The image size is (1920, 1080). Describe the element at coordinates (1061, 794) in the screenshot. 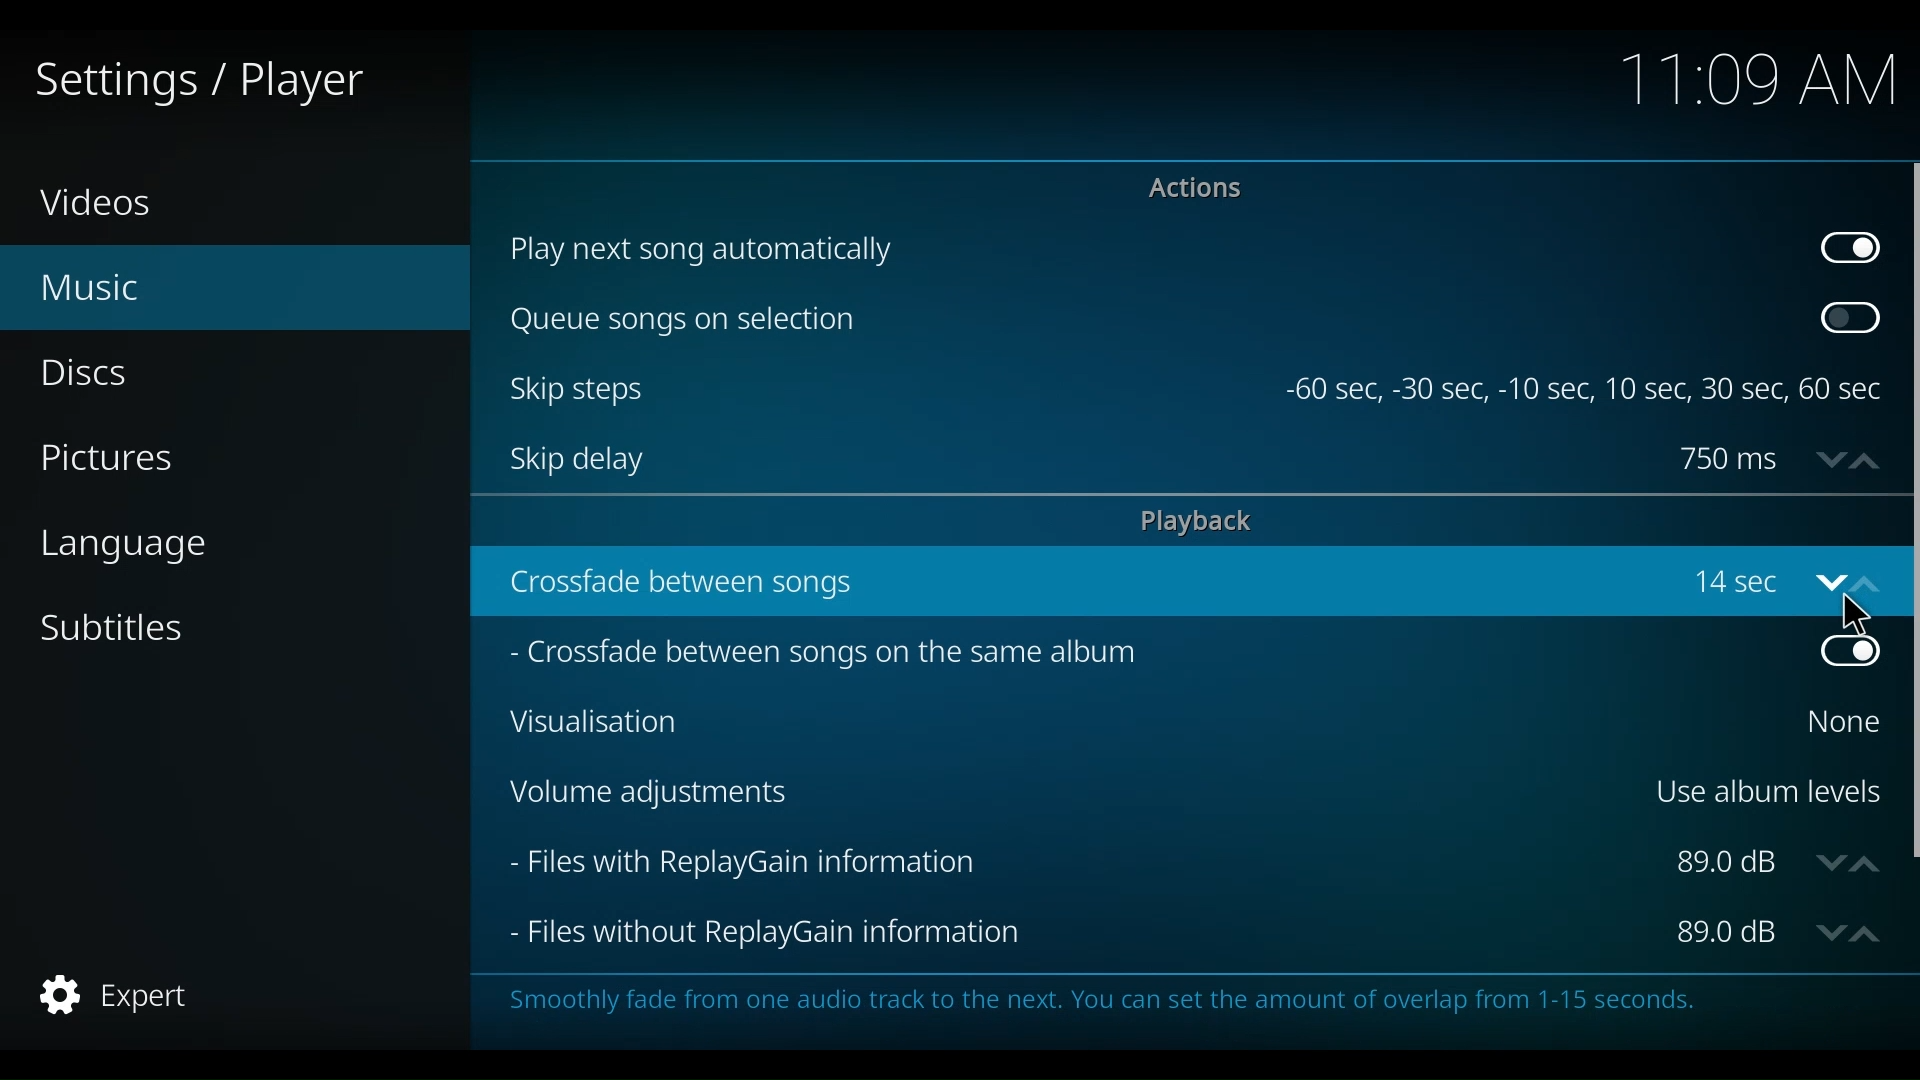

I see `Volume Adjustments` at that location.